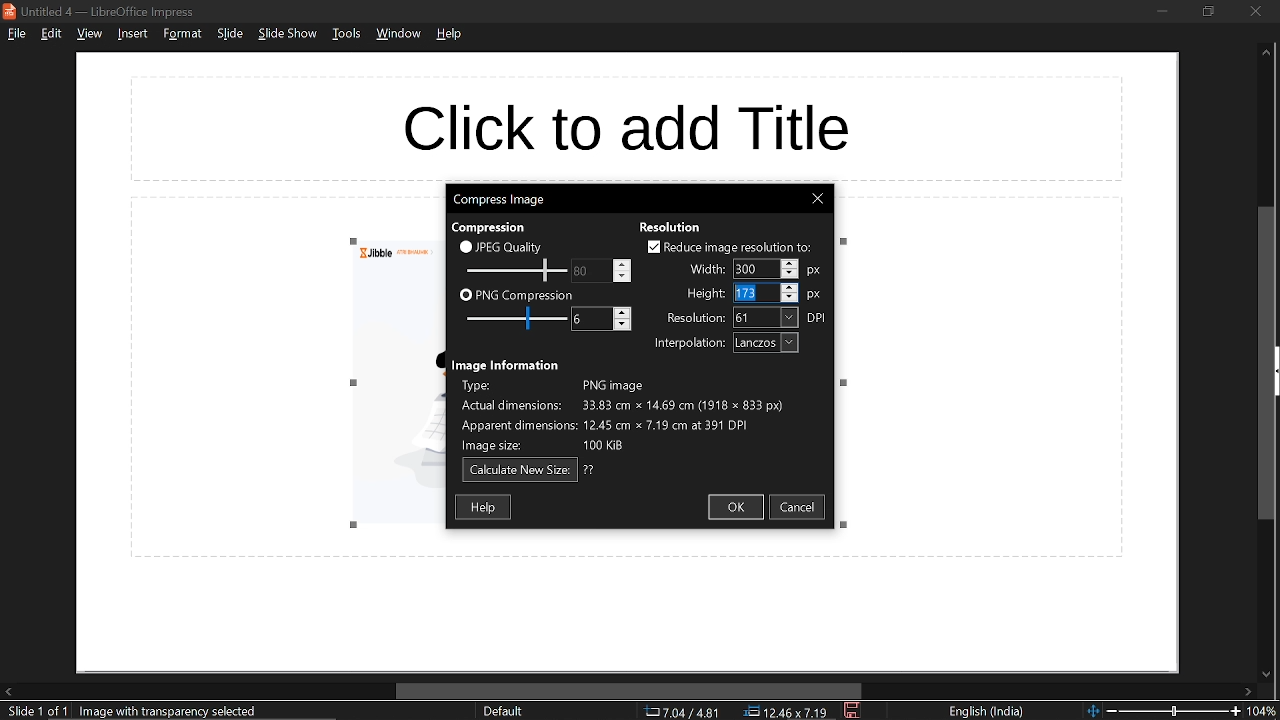 The width and height of the screenshot is (1280, 720). Describe the element at coordinates (512, 247) in the screenshot. I see `JPEG quality` at that location.